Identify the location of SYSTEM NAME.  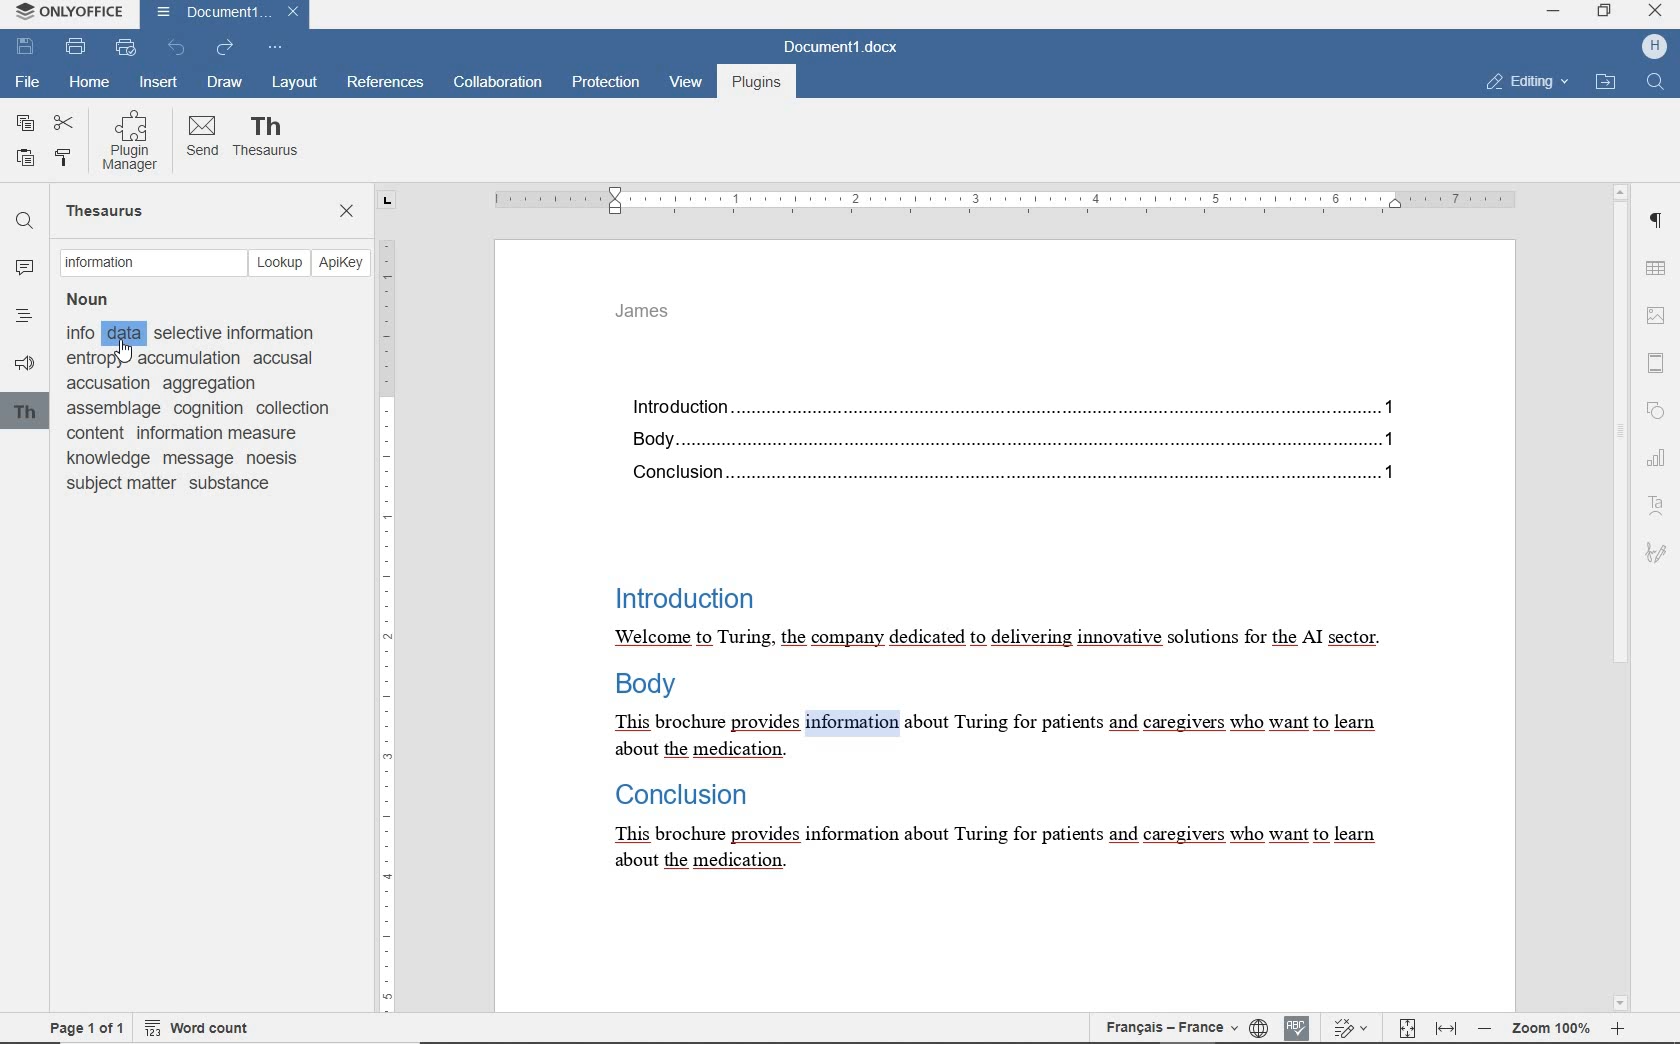
(66, 12).